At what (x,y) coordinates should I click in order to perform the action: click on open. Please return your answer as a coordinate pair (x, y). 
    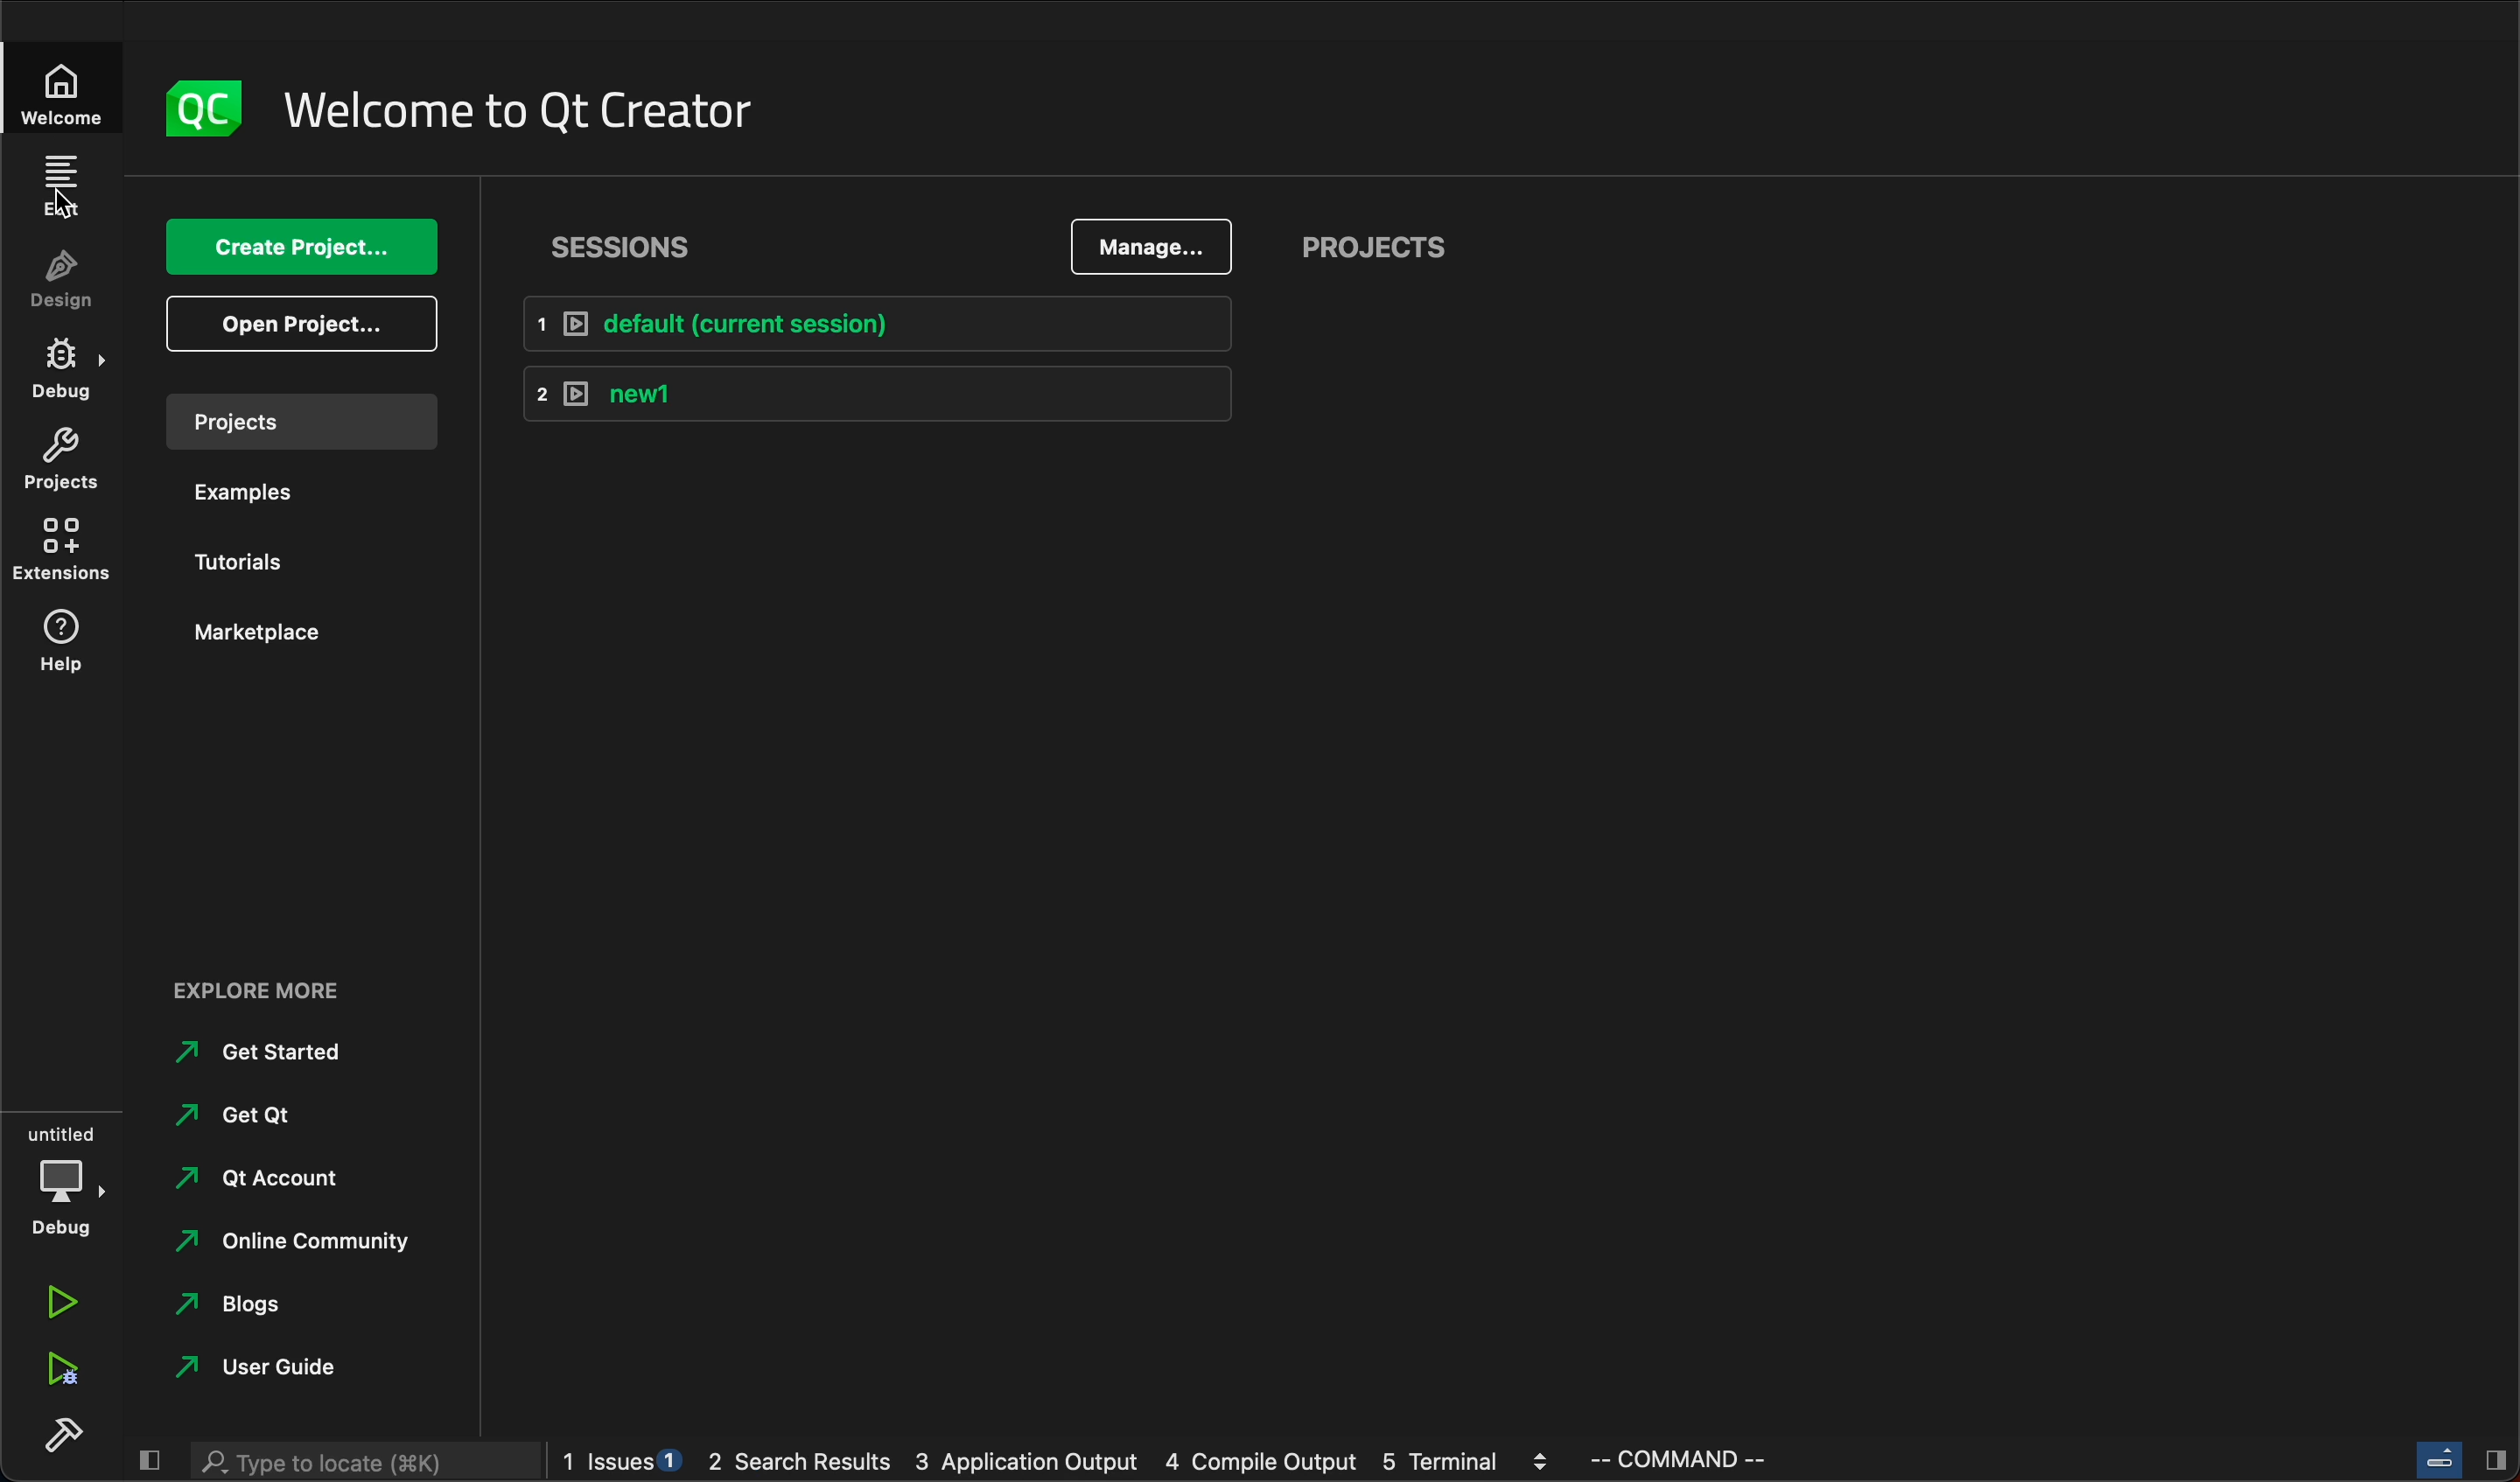
    Looking at the image, I should click on (309, 325).